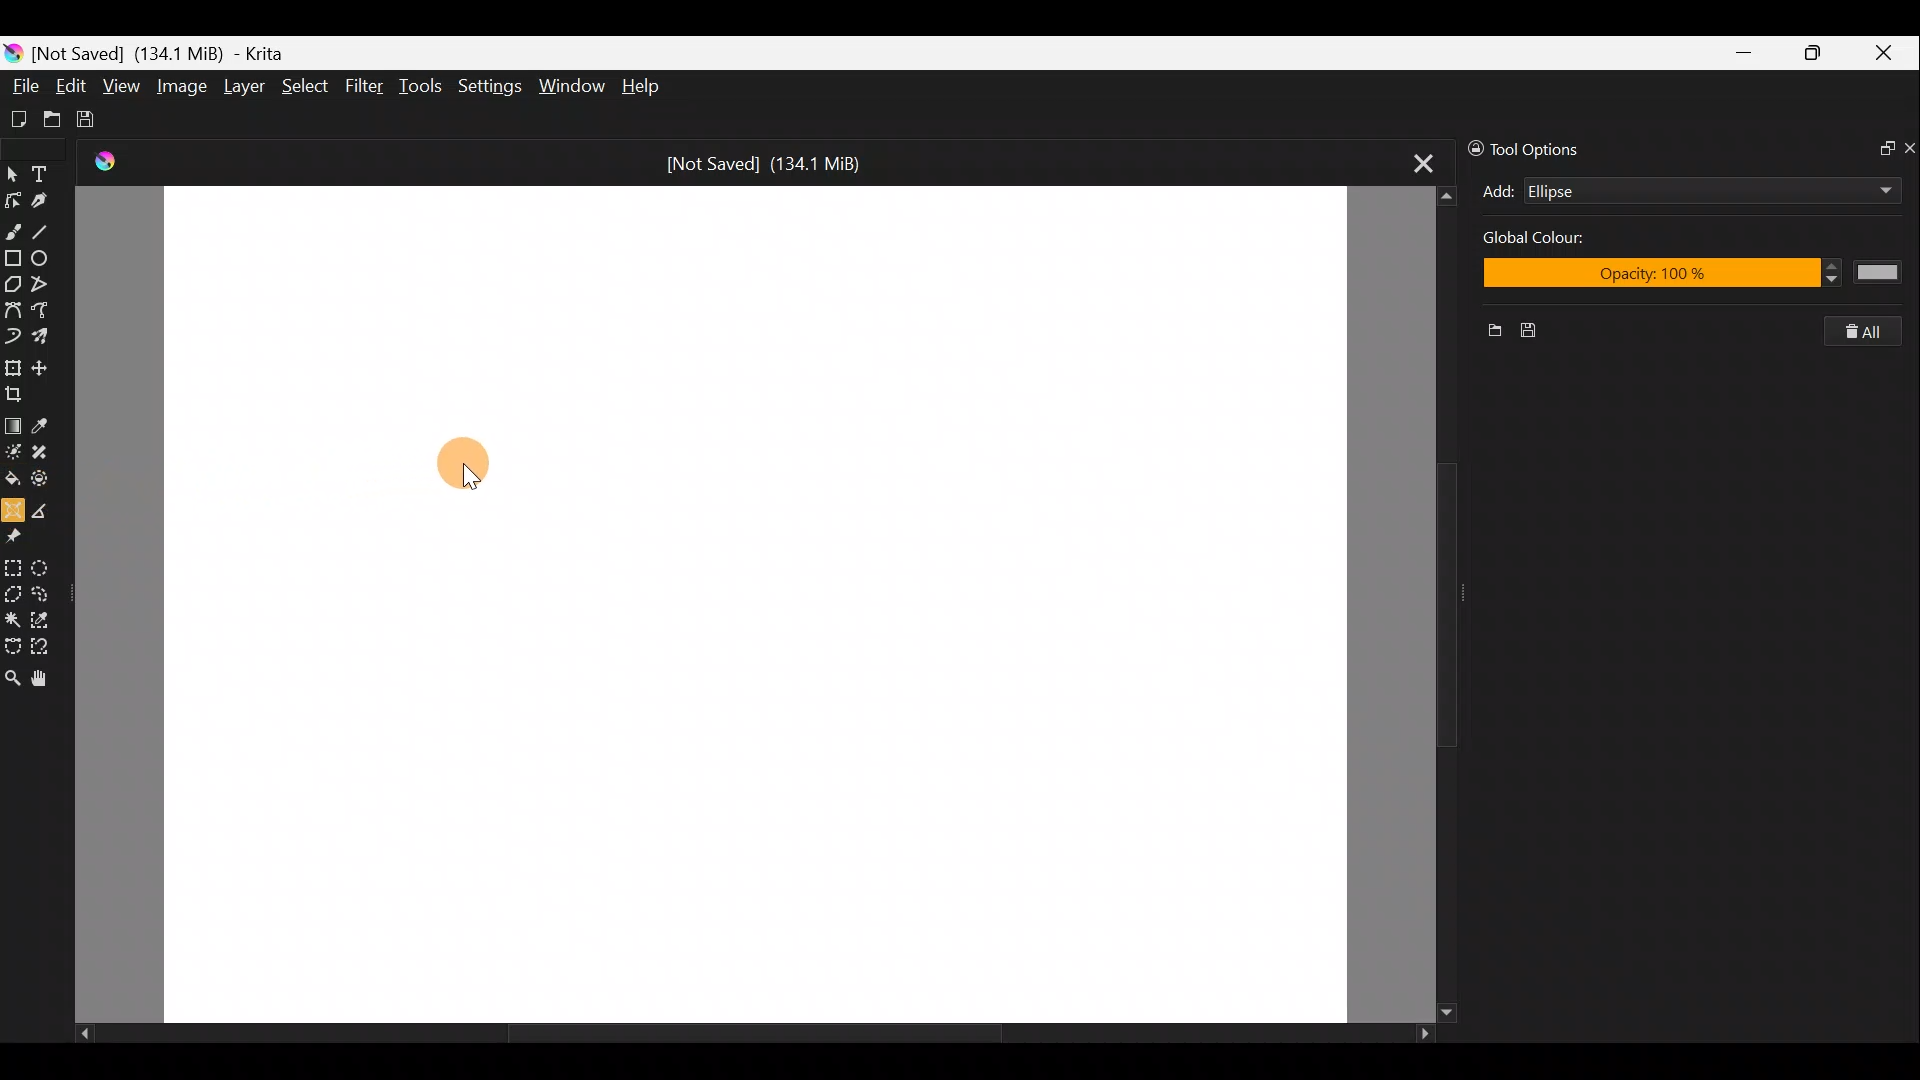  What do you see at coordinates (305, 91) in the screenshot?
I see `Select` at bounding box center [305, 91].